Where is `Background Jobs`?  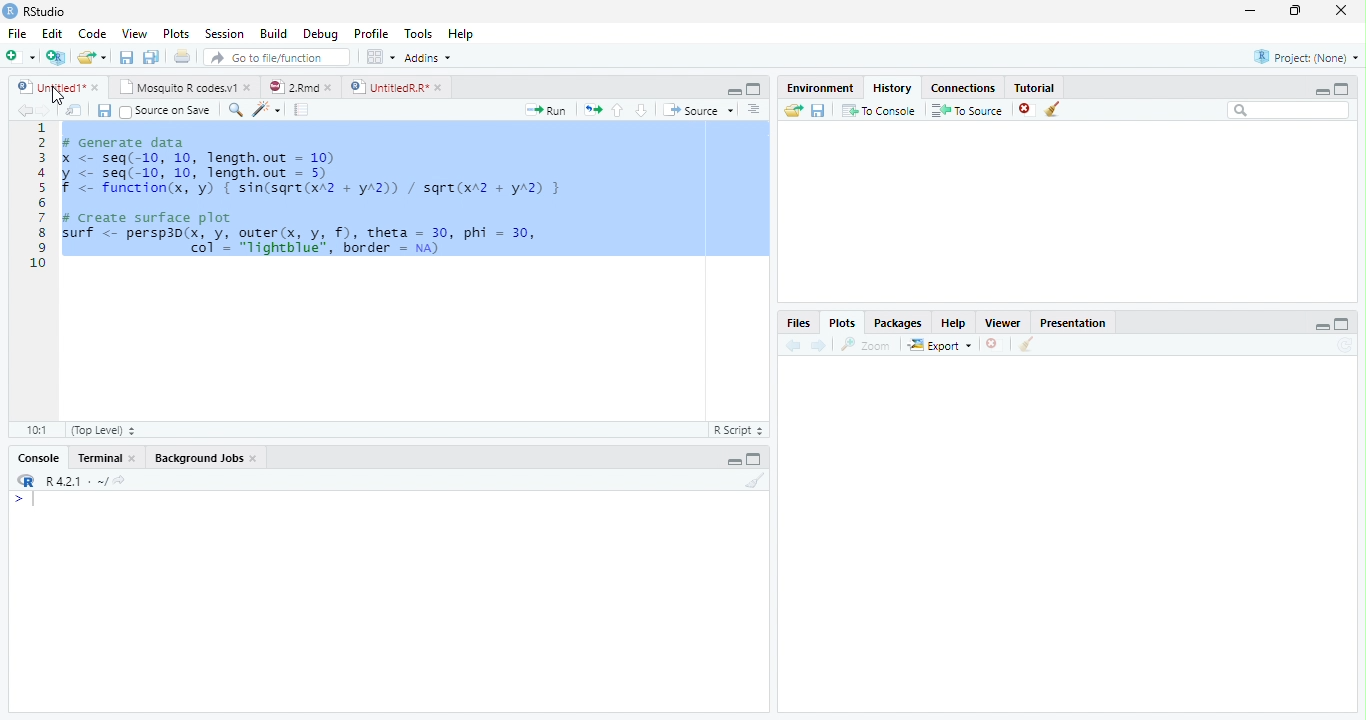 Background Jobs is located at coordinates (199, 458).